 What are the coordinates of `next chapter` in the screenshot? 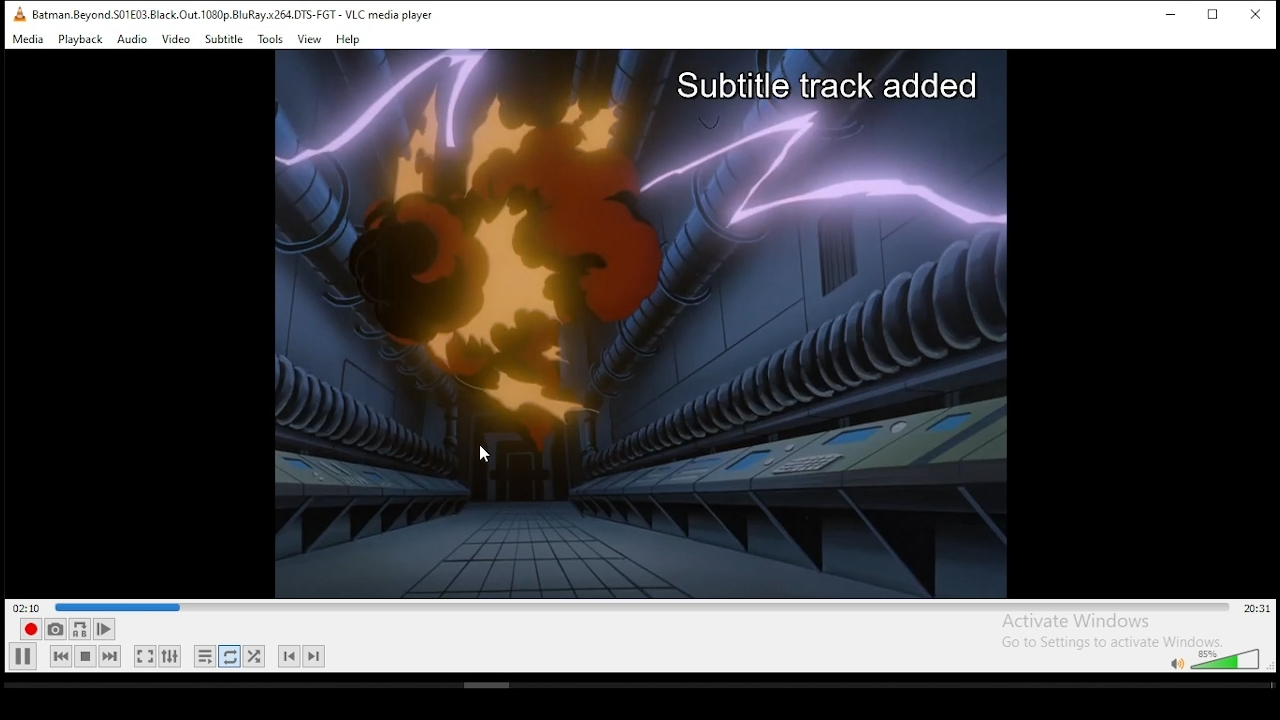 It's located at (315, 656).